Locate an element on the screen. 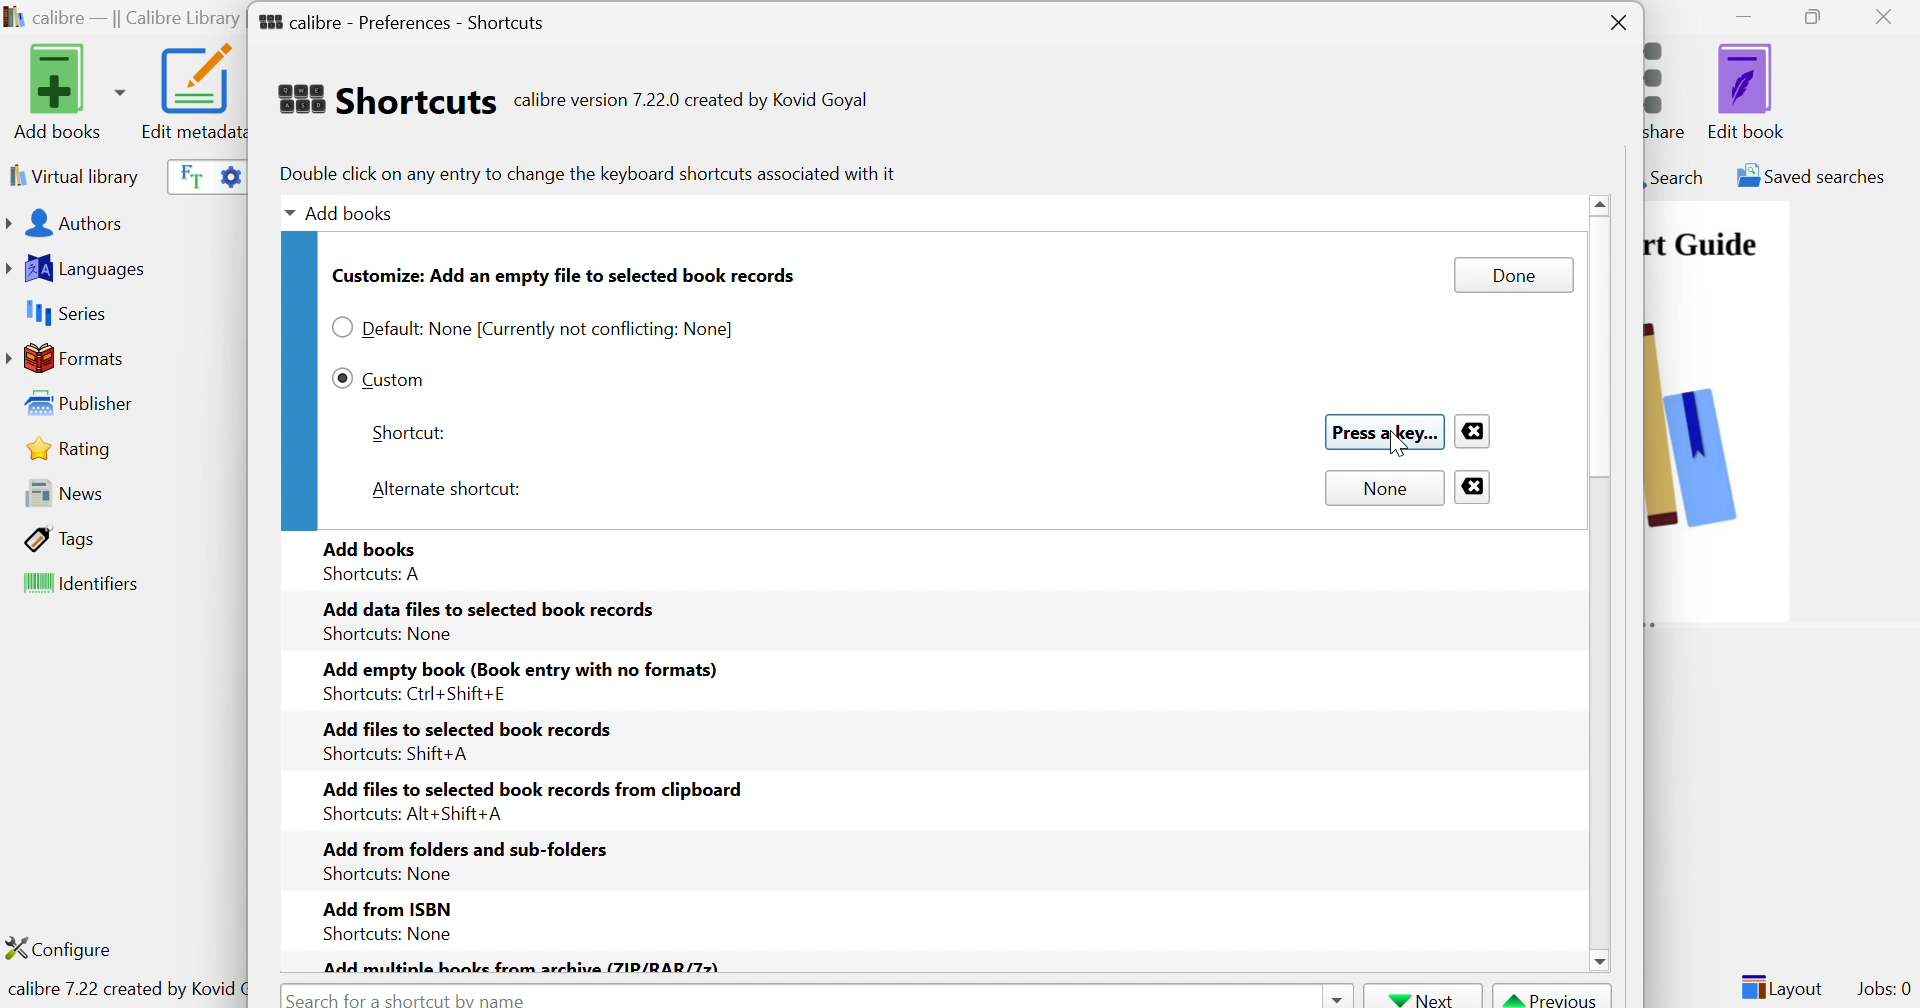 Image resolution: width=1920 pixels, height=1008 pixels. Next is located at coordinates (1423, 997).